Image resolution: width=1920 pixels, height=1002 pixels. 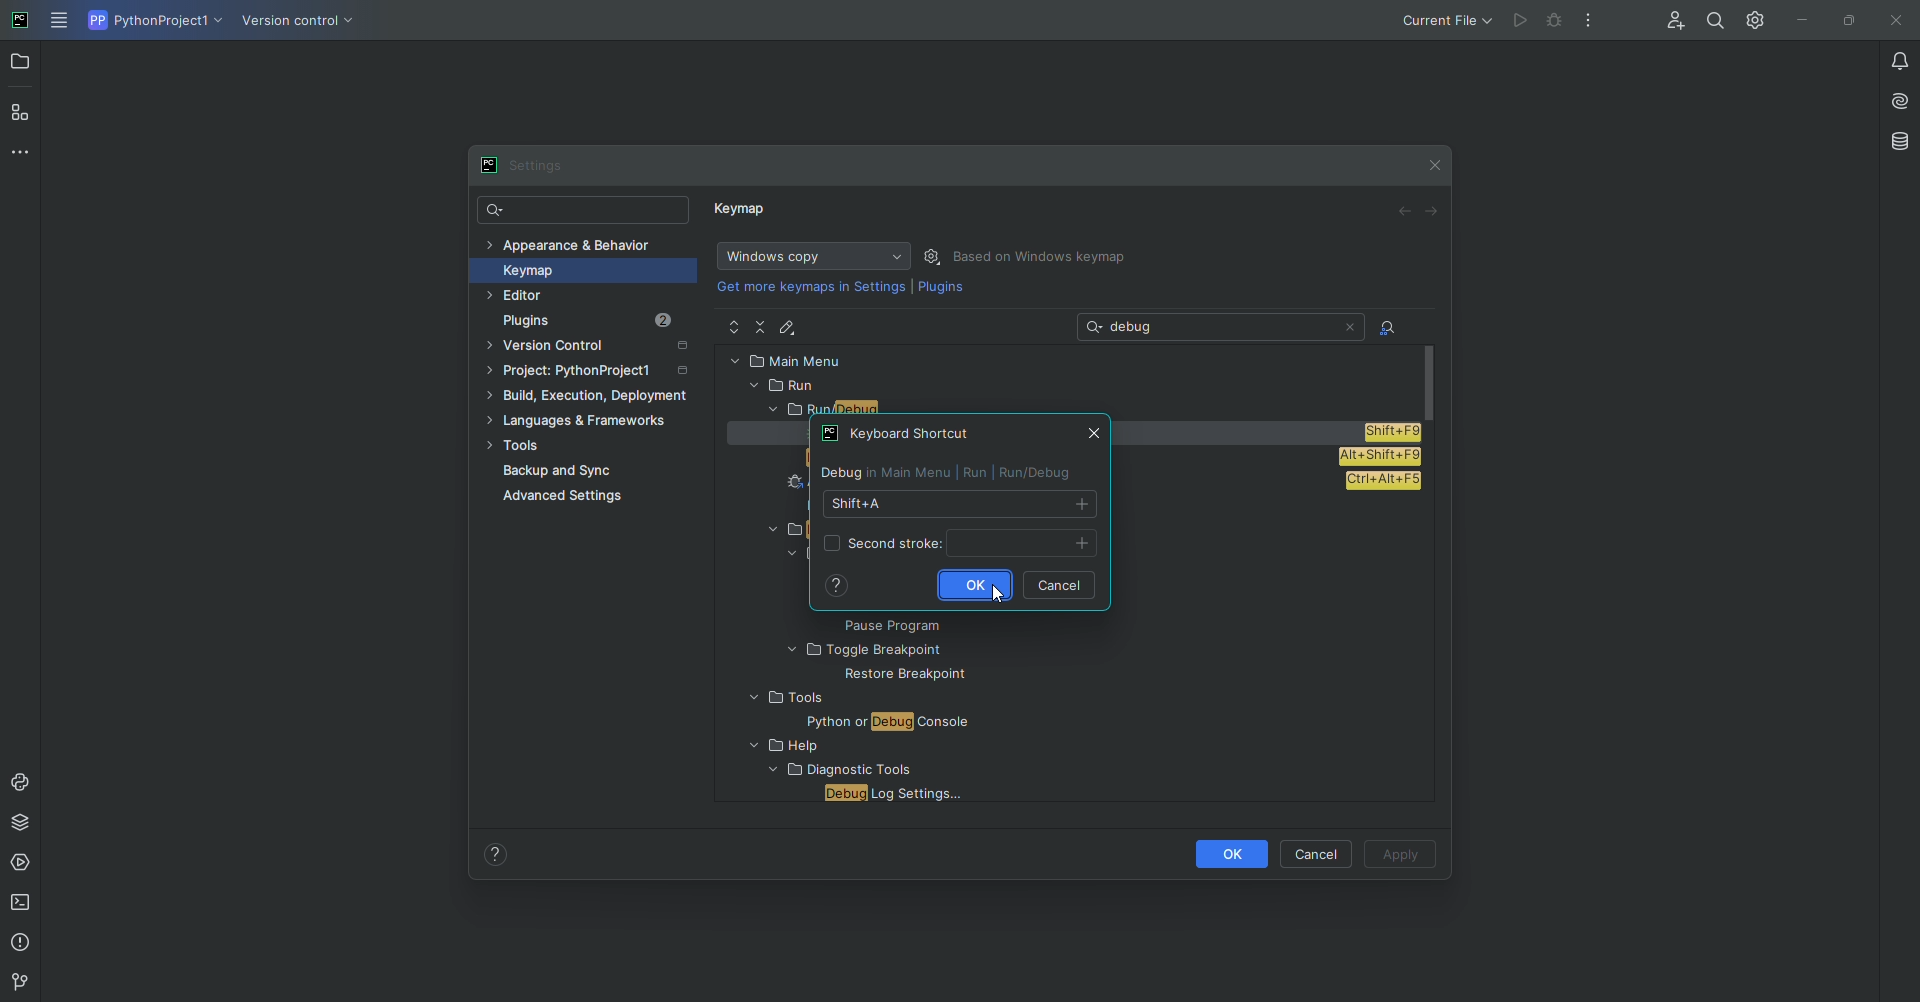 I want to click on Search, so click(x=585, y=211).